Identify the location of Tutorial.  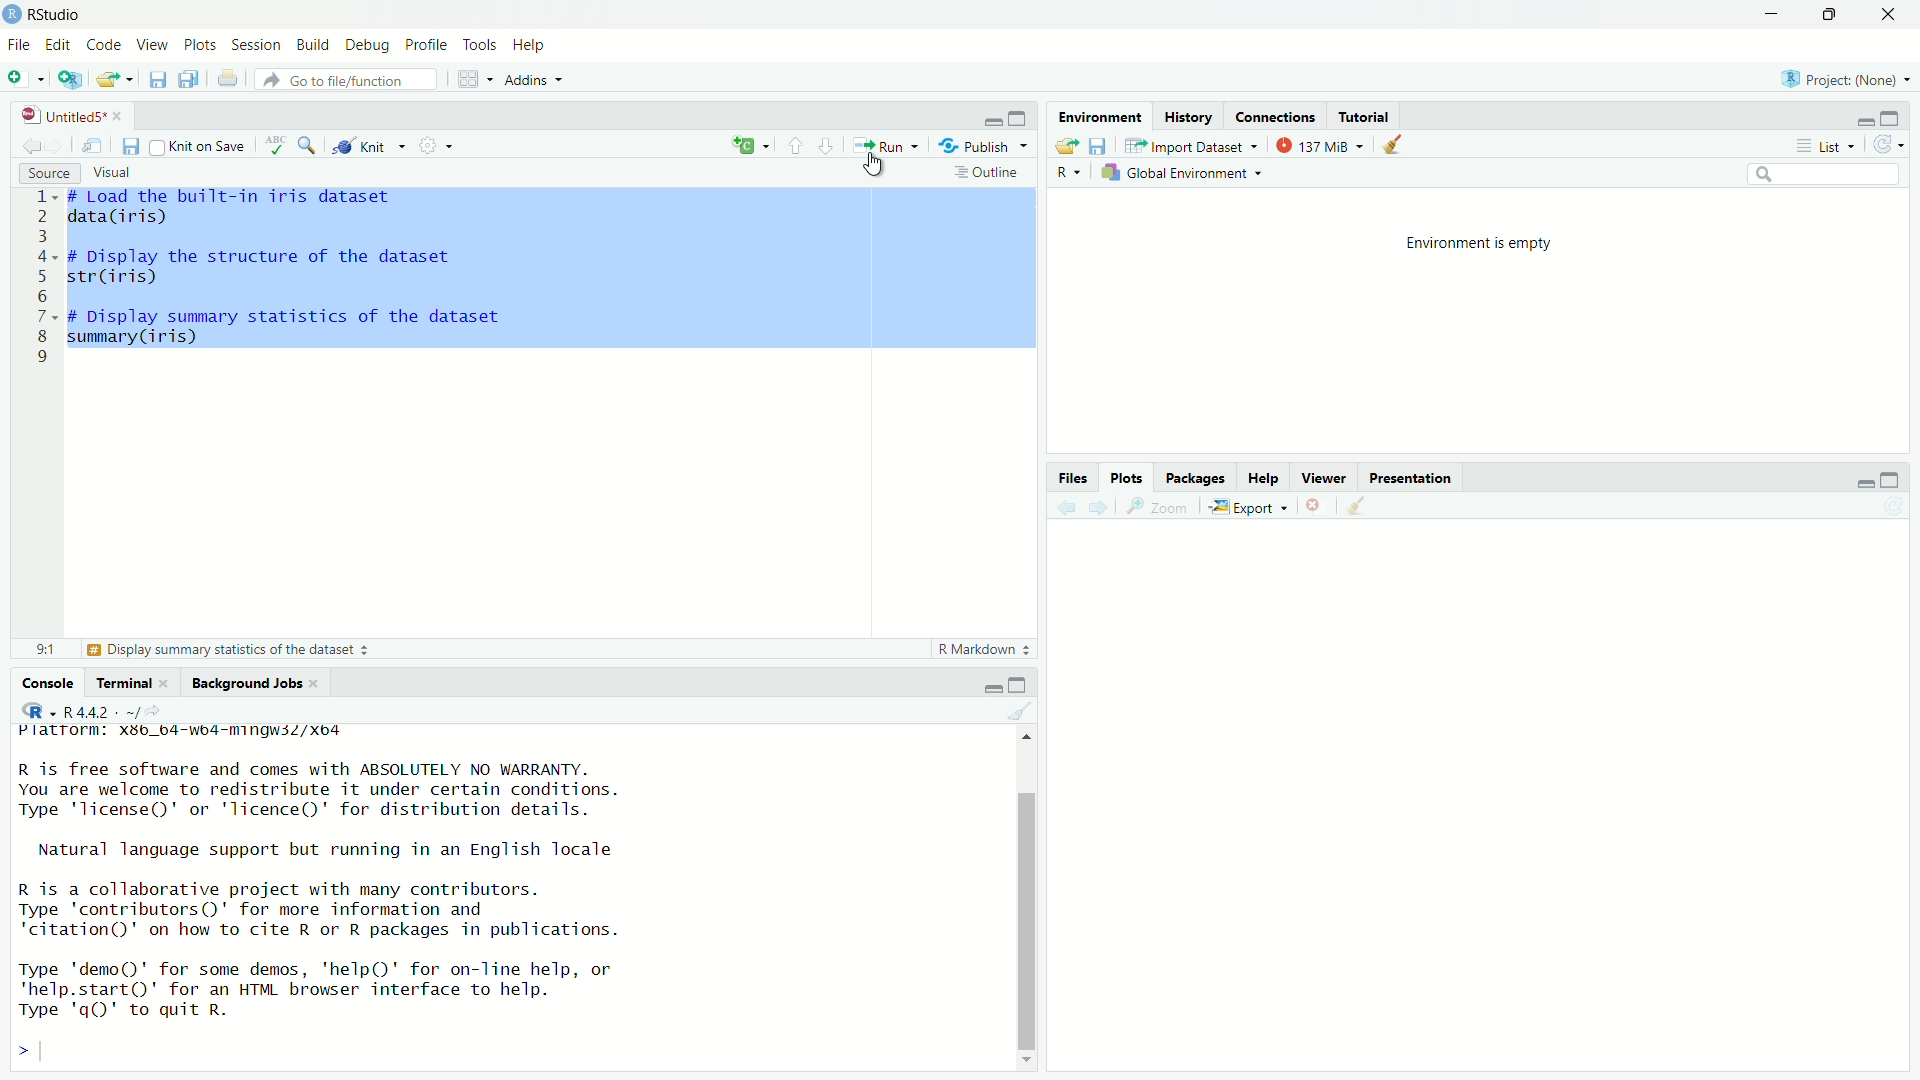
(1365, 114).